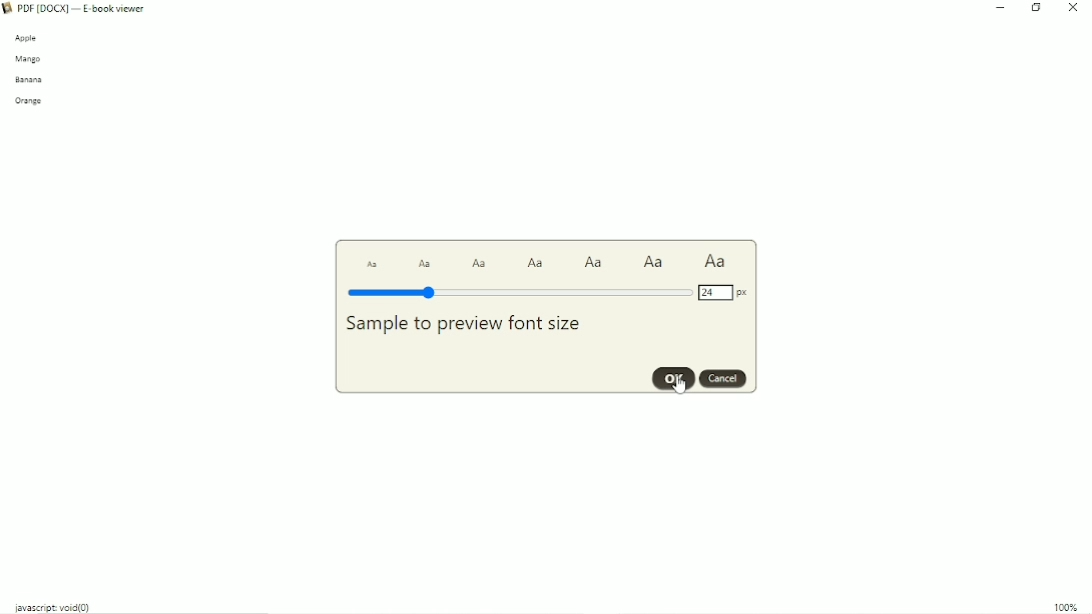  What do you see at coordinates (425, 263) in the screenshot?
I see `Text size` at bounding box center [425, 263].